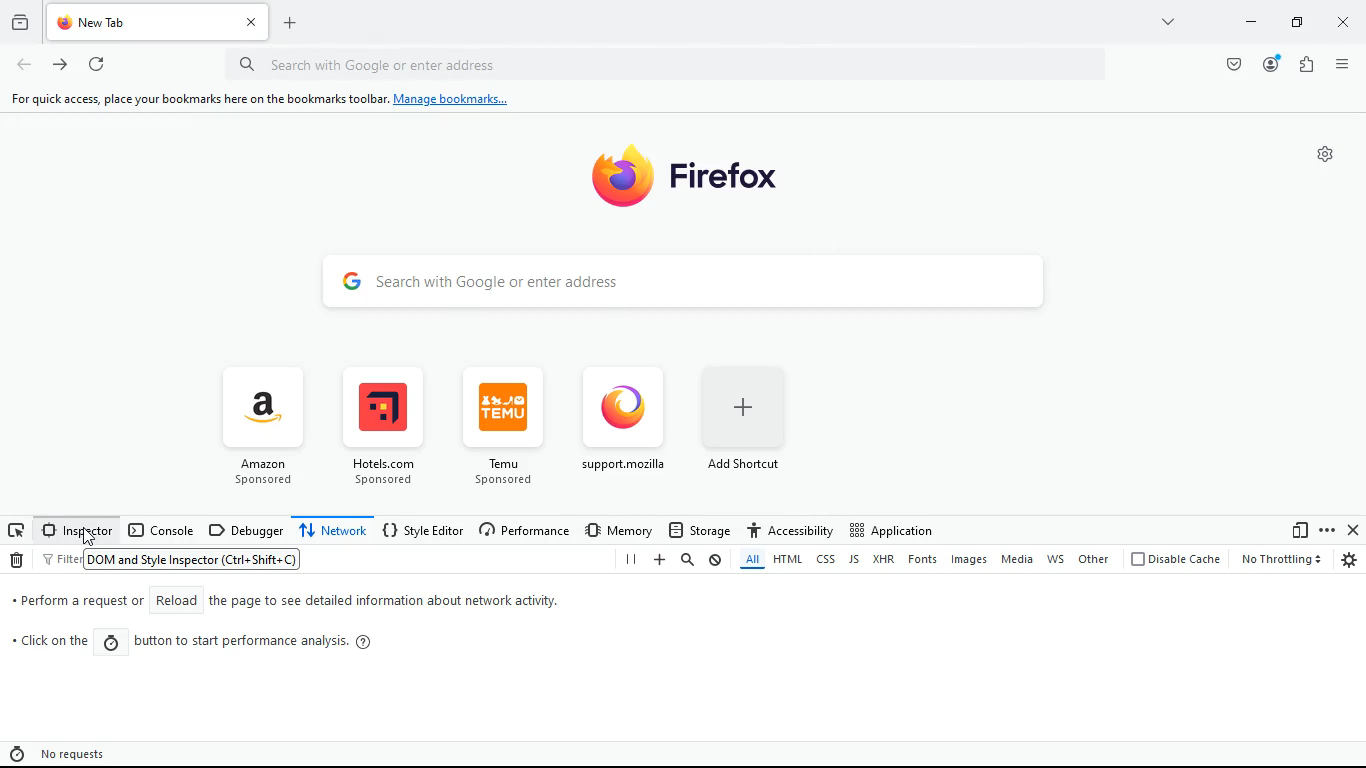 This screenshot has width=1366, height=768. Describe the element at coordinates (405, 63) in the screenshot. I see `Search with Google or enter address` at that location.